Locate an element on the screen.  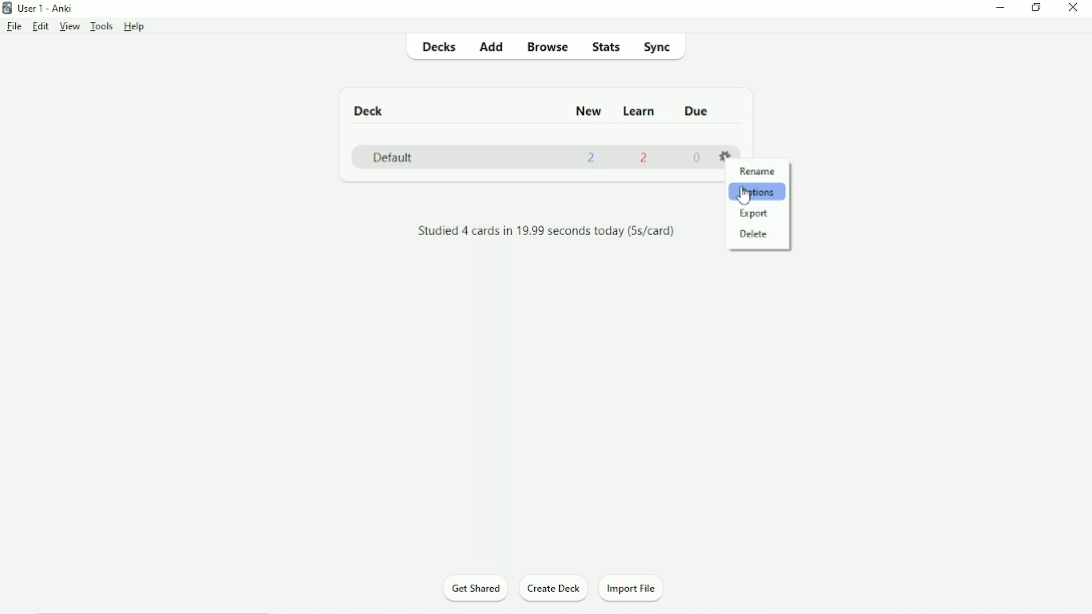
Get Shared is located at coordinates (476, 589).